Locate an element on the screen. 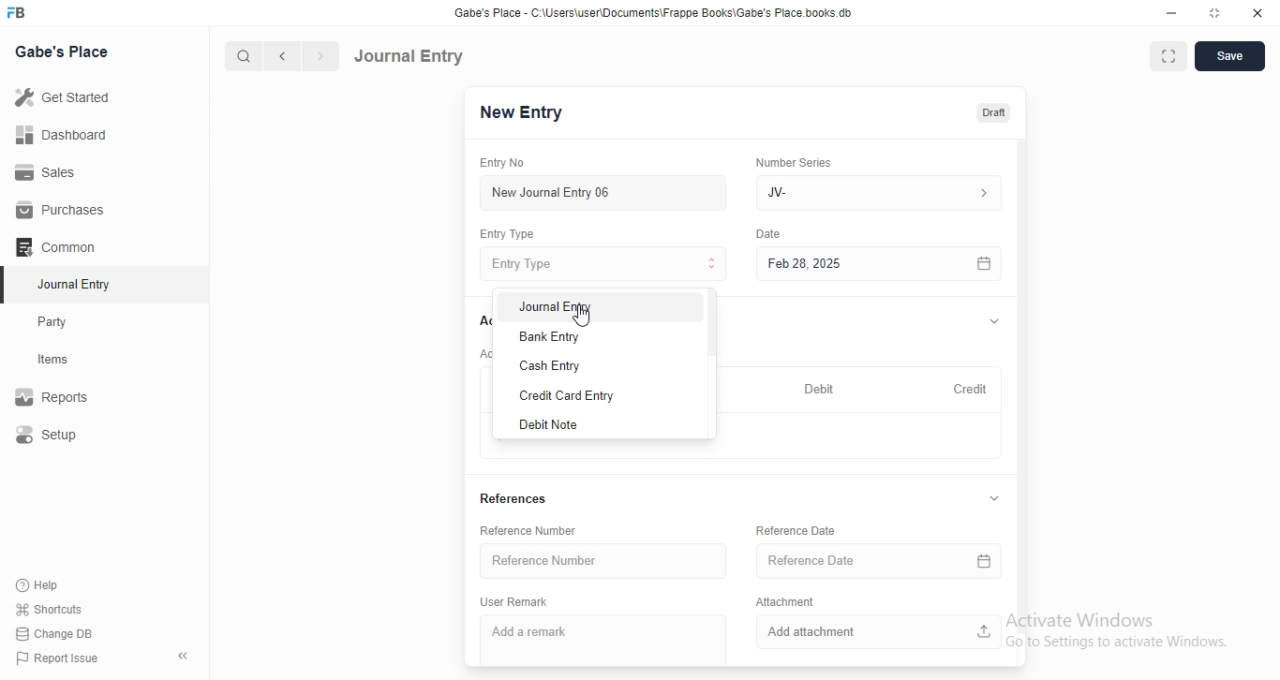  previous is located at coordinates (279, 56).